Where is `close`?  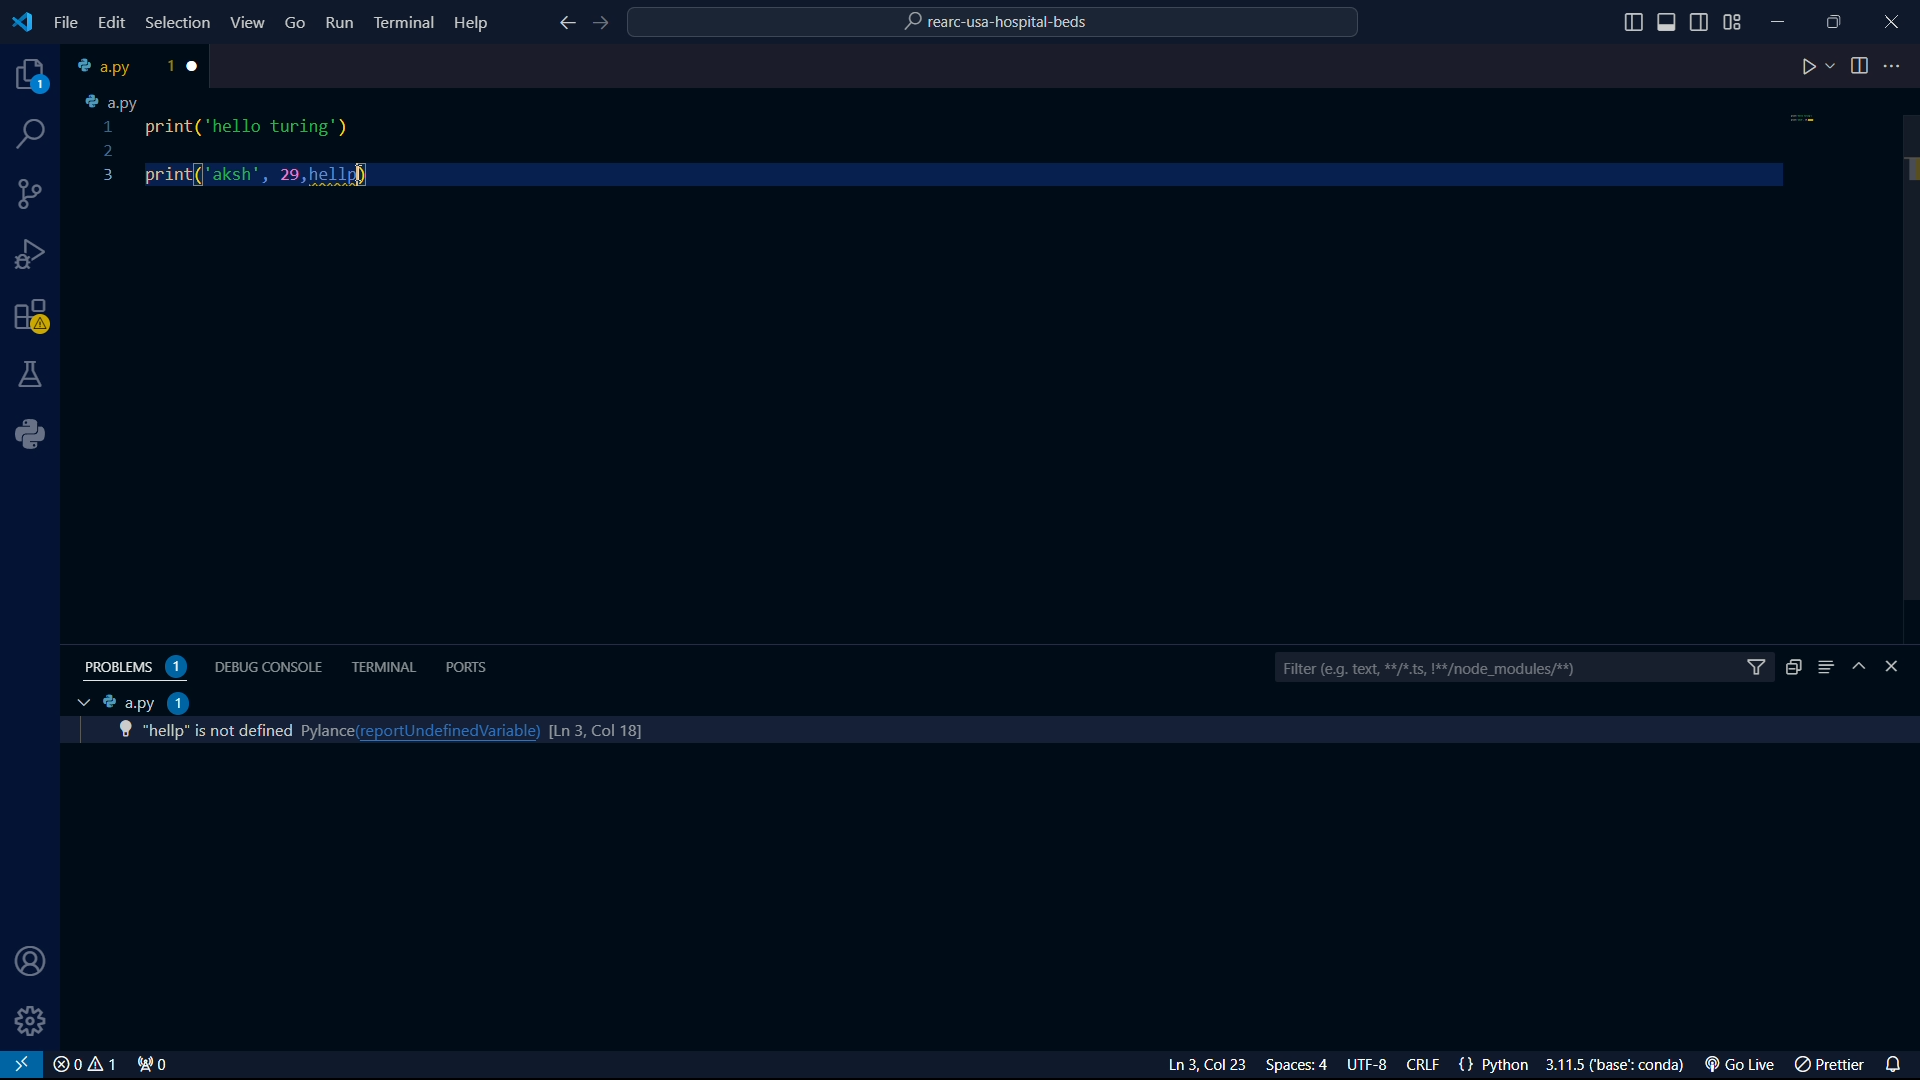 close is located at coordinates (197, 66).